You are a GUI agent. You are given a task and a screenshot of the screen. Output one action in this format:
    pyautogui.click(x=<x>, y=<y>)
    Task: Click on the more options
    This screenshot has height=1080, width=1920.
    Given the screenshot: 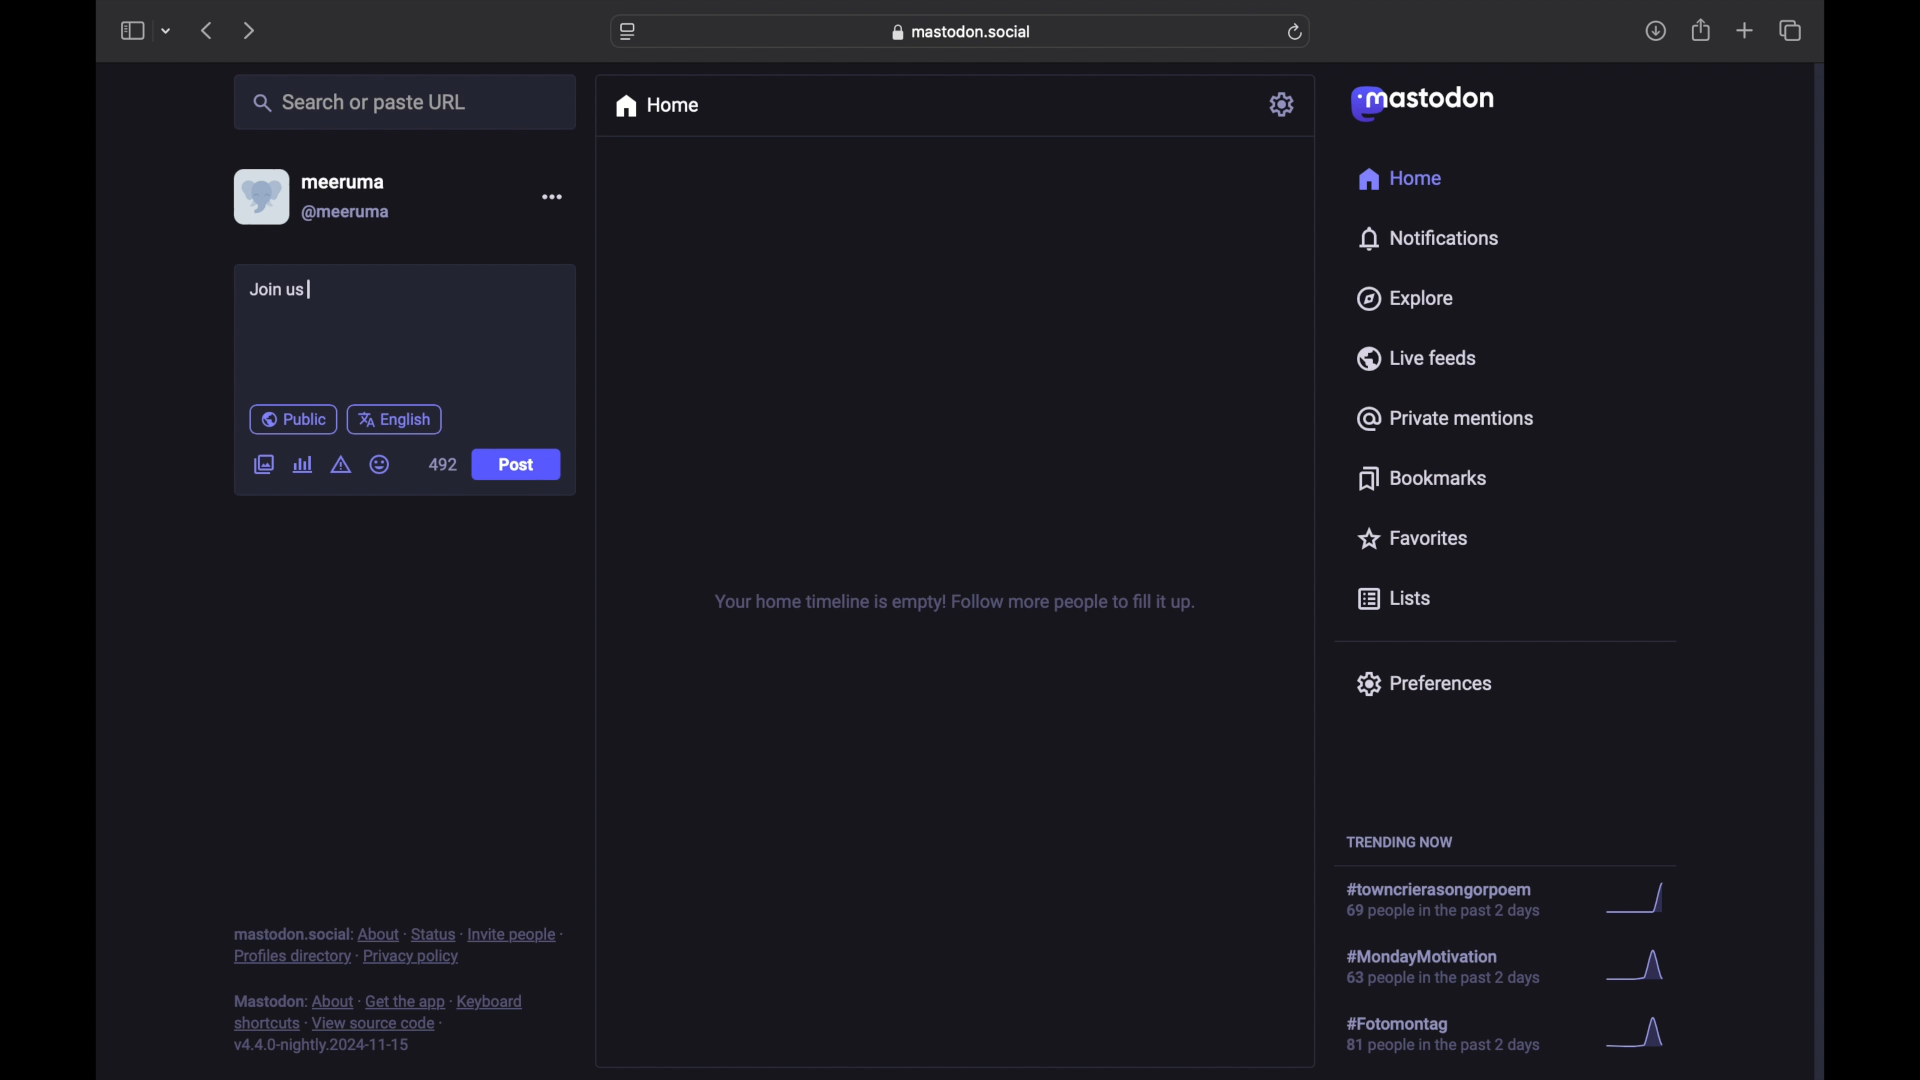 What is the action you would take?
    pyautogui.click(x=552, y=197)
    